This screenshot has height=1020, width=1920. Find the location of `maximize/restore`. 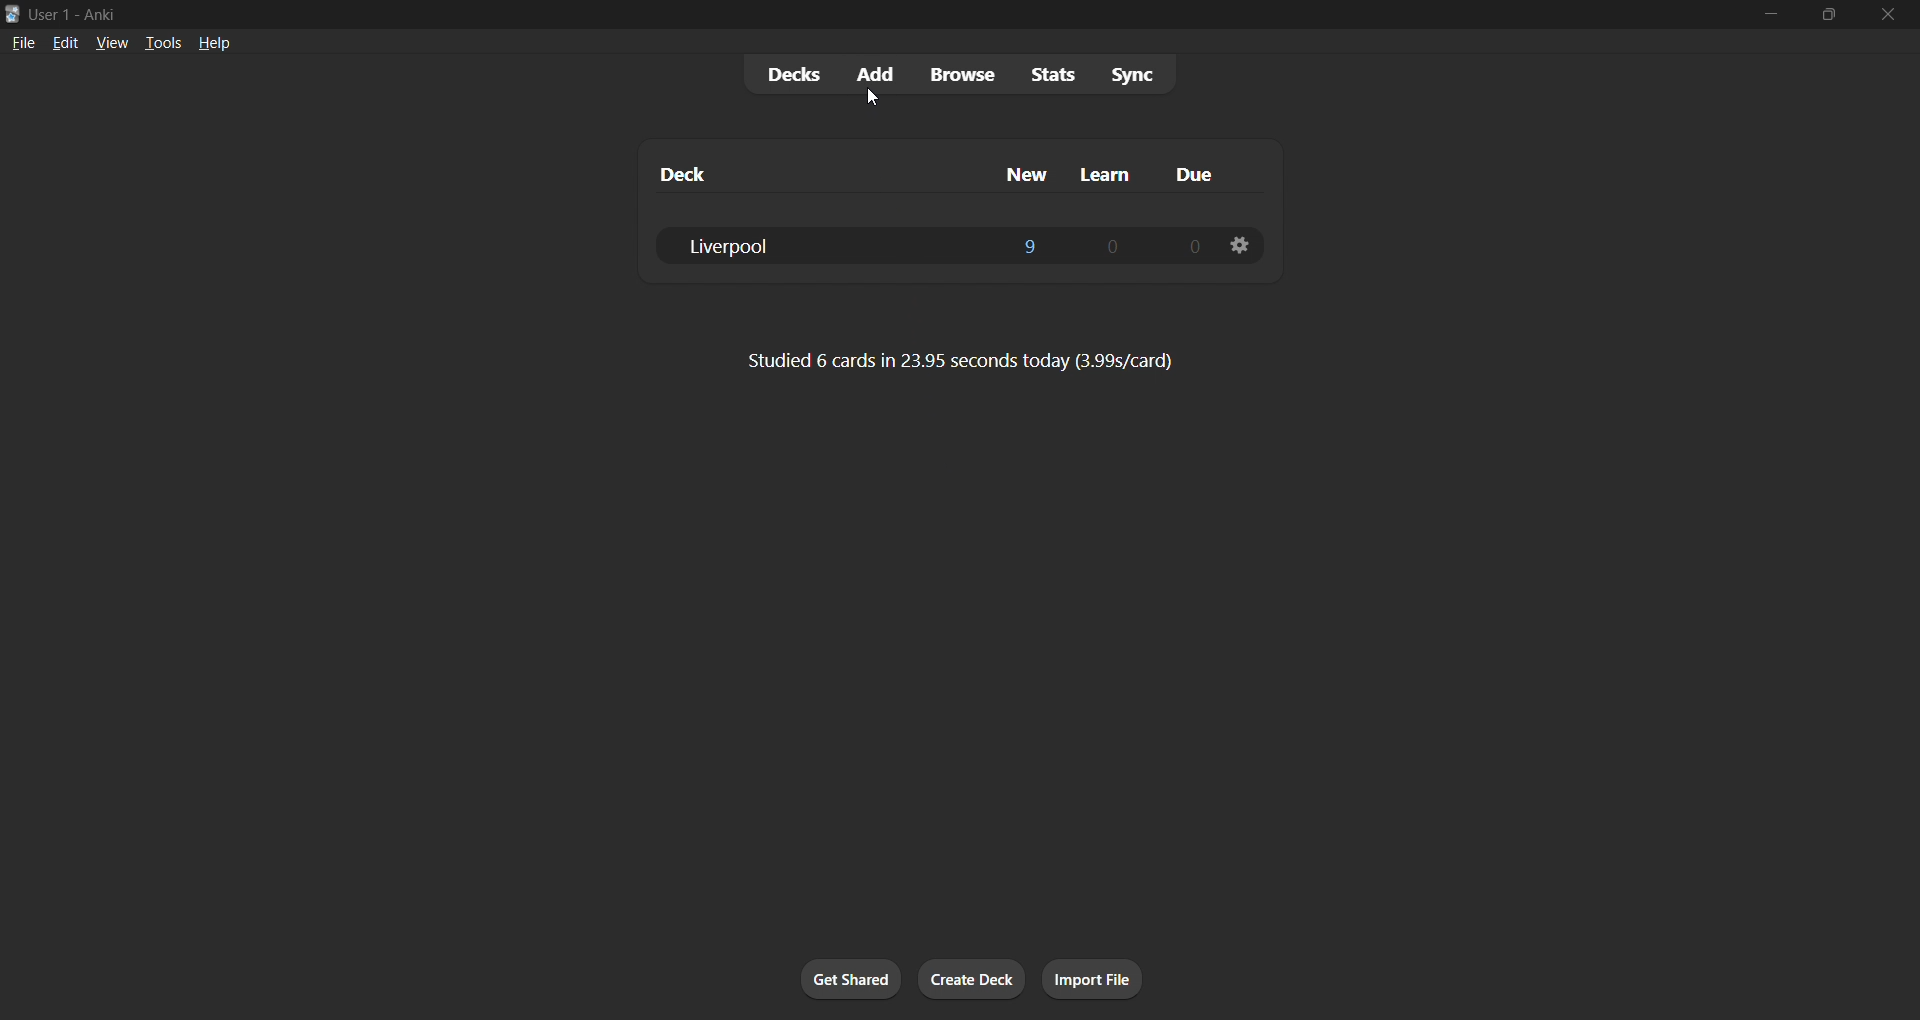

maximize/restore is located at coordinates (1826, 13).